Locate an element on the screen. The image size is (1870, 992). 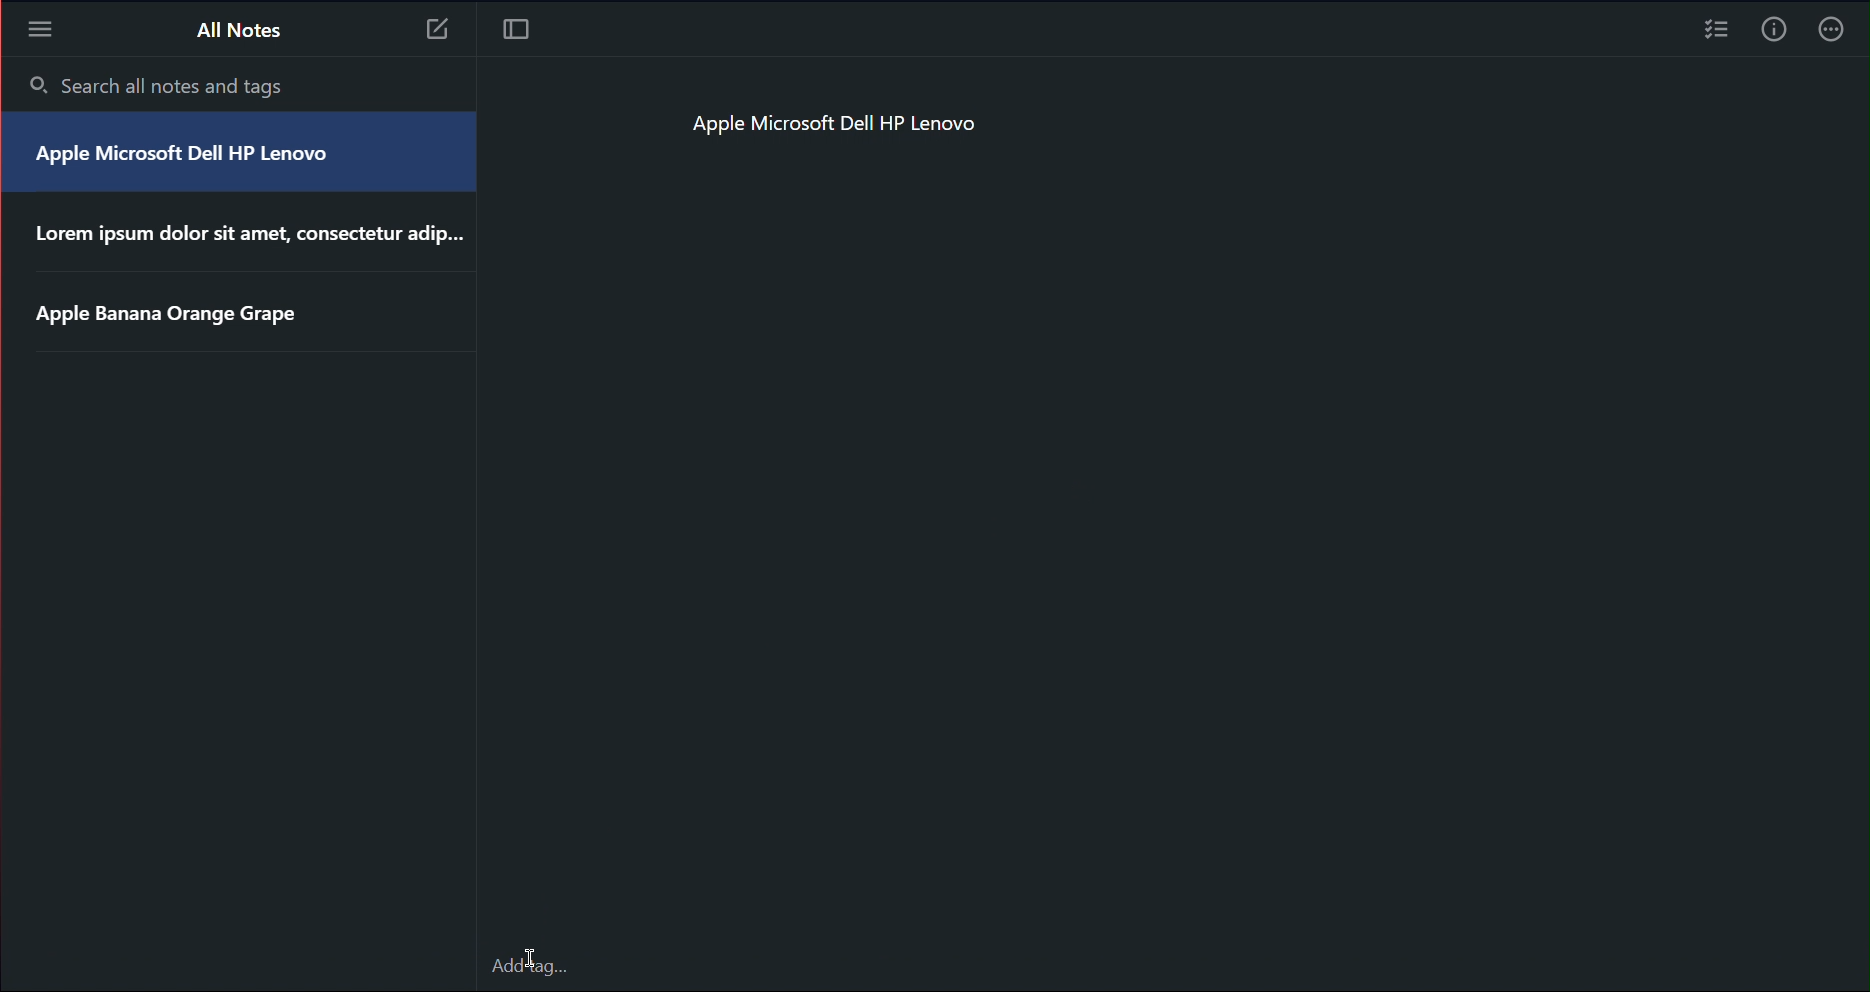
All Notes is located at coordinates (238, 28).